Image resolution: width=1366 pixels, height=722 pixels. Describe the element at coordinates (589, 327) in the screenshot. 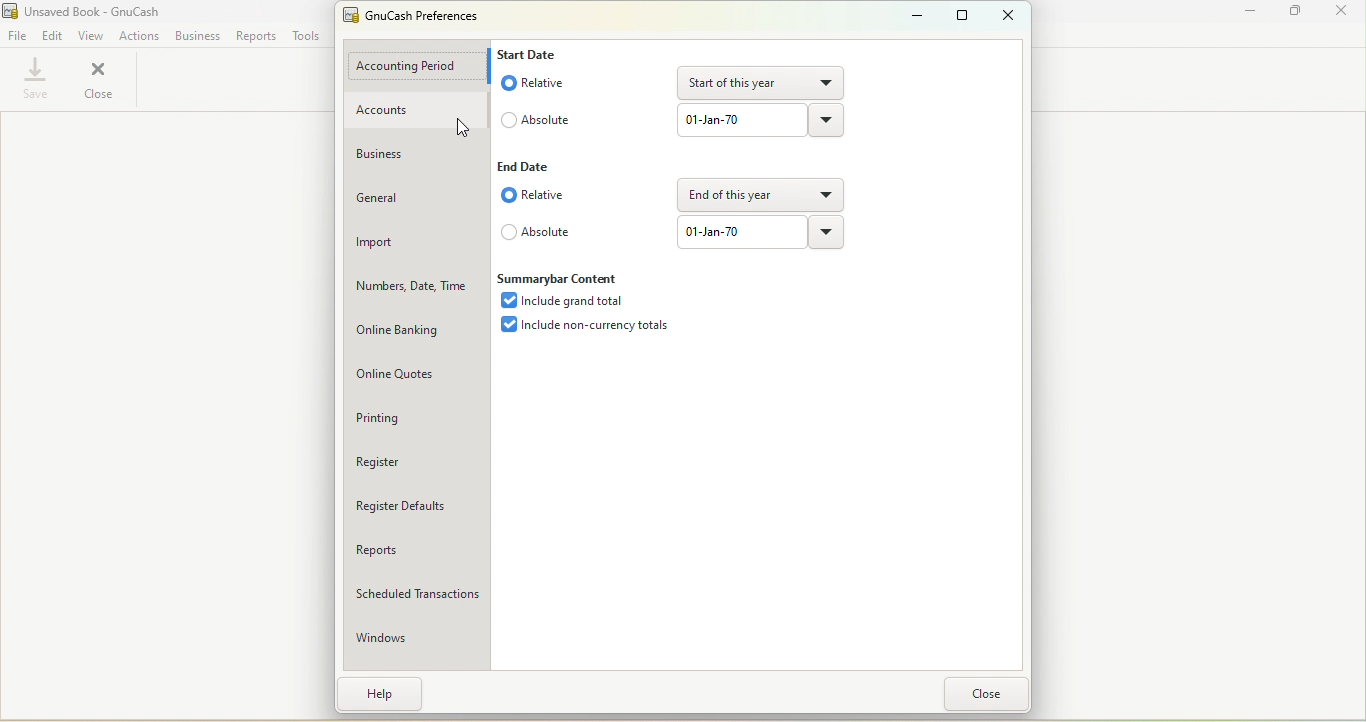

I see `Include non-currency totals` at that location.